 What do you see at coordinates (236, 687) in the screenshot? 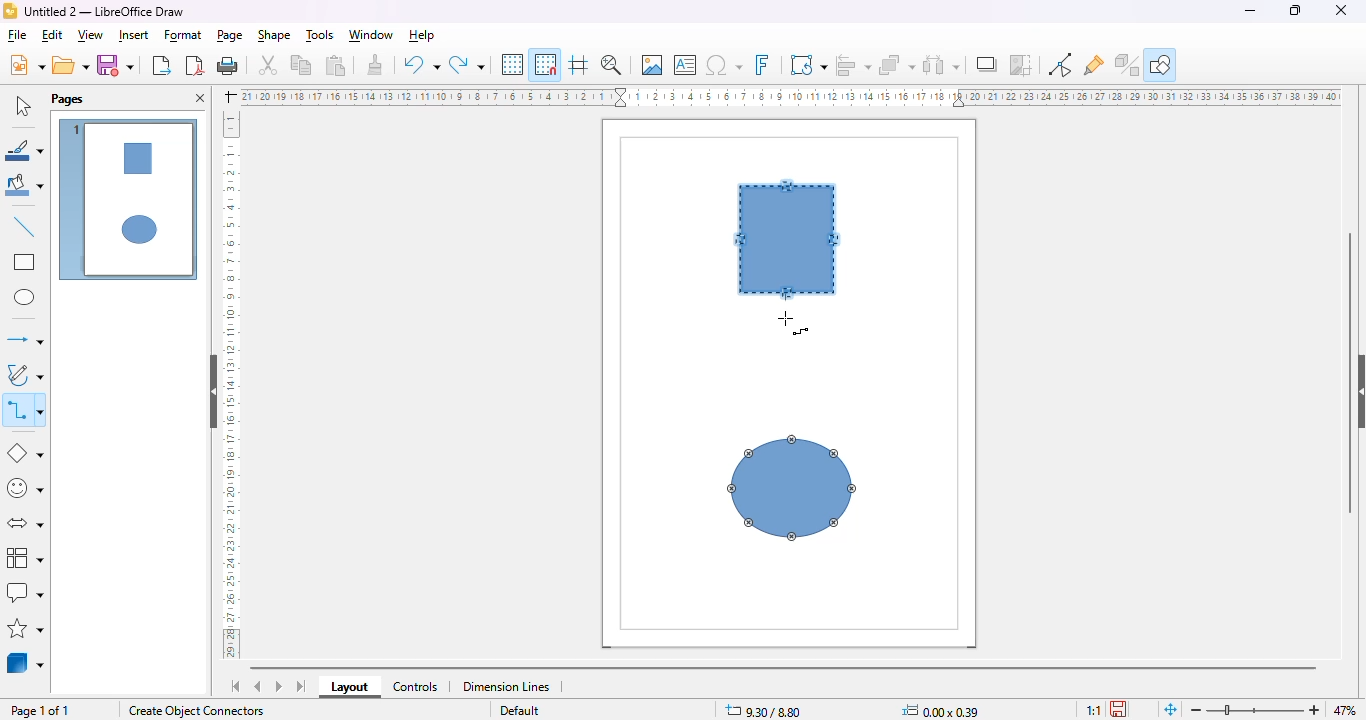
I see `scroll to first sheet` at bounding box center [236, 687].